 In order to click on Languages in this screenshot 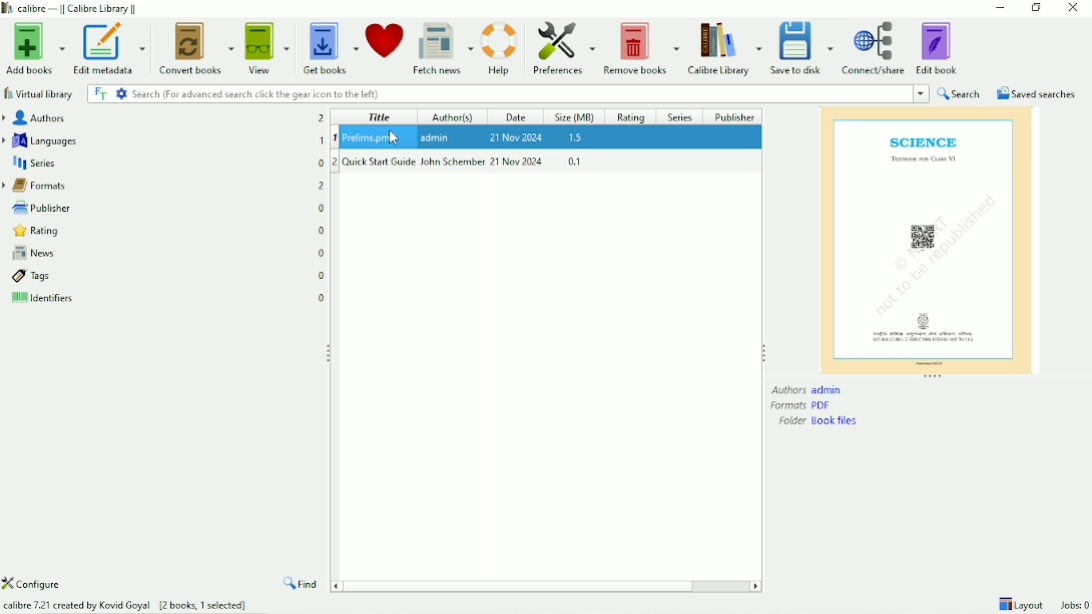, I will do `click(42, 140)`.